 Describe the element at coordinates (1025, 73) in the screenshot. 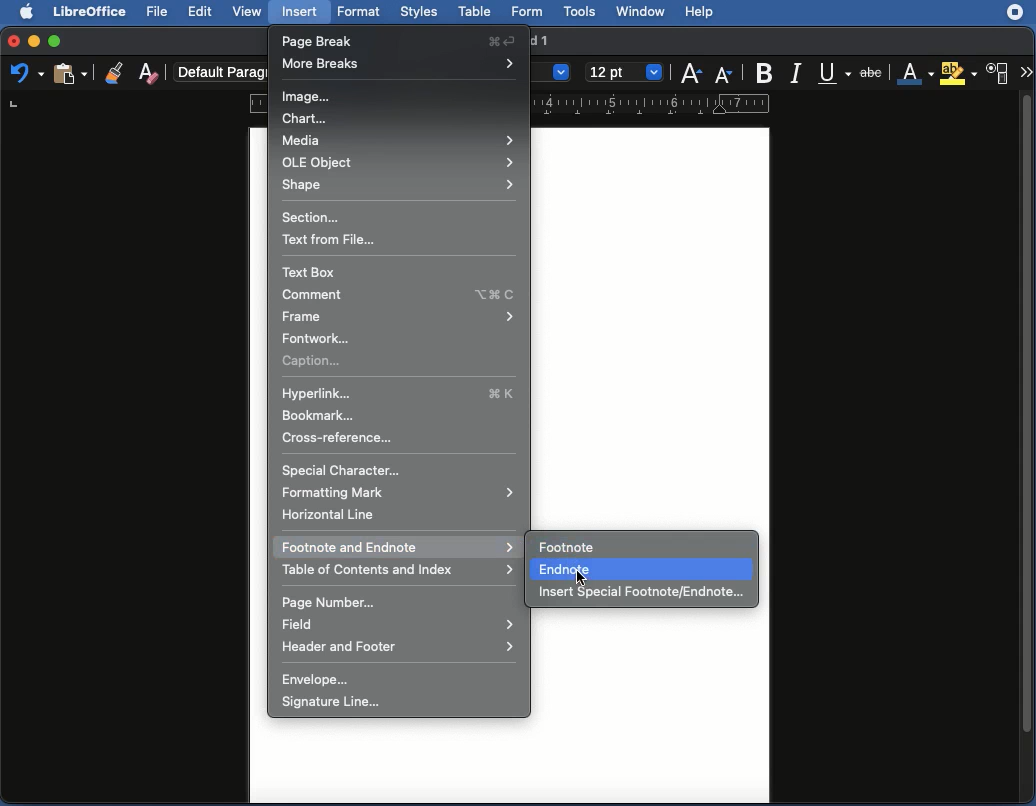

I see `More` at that location.